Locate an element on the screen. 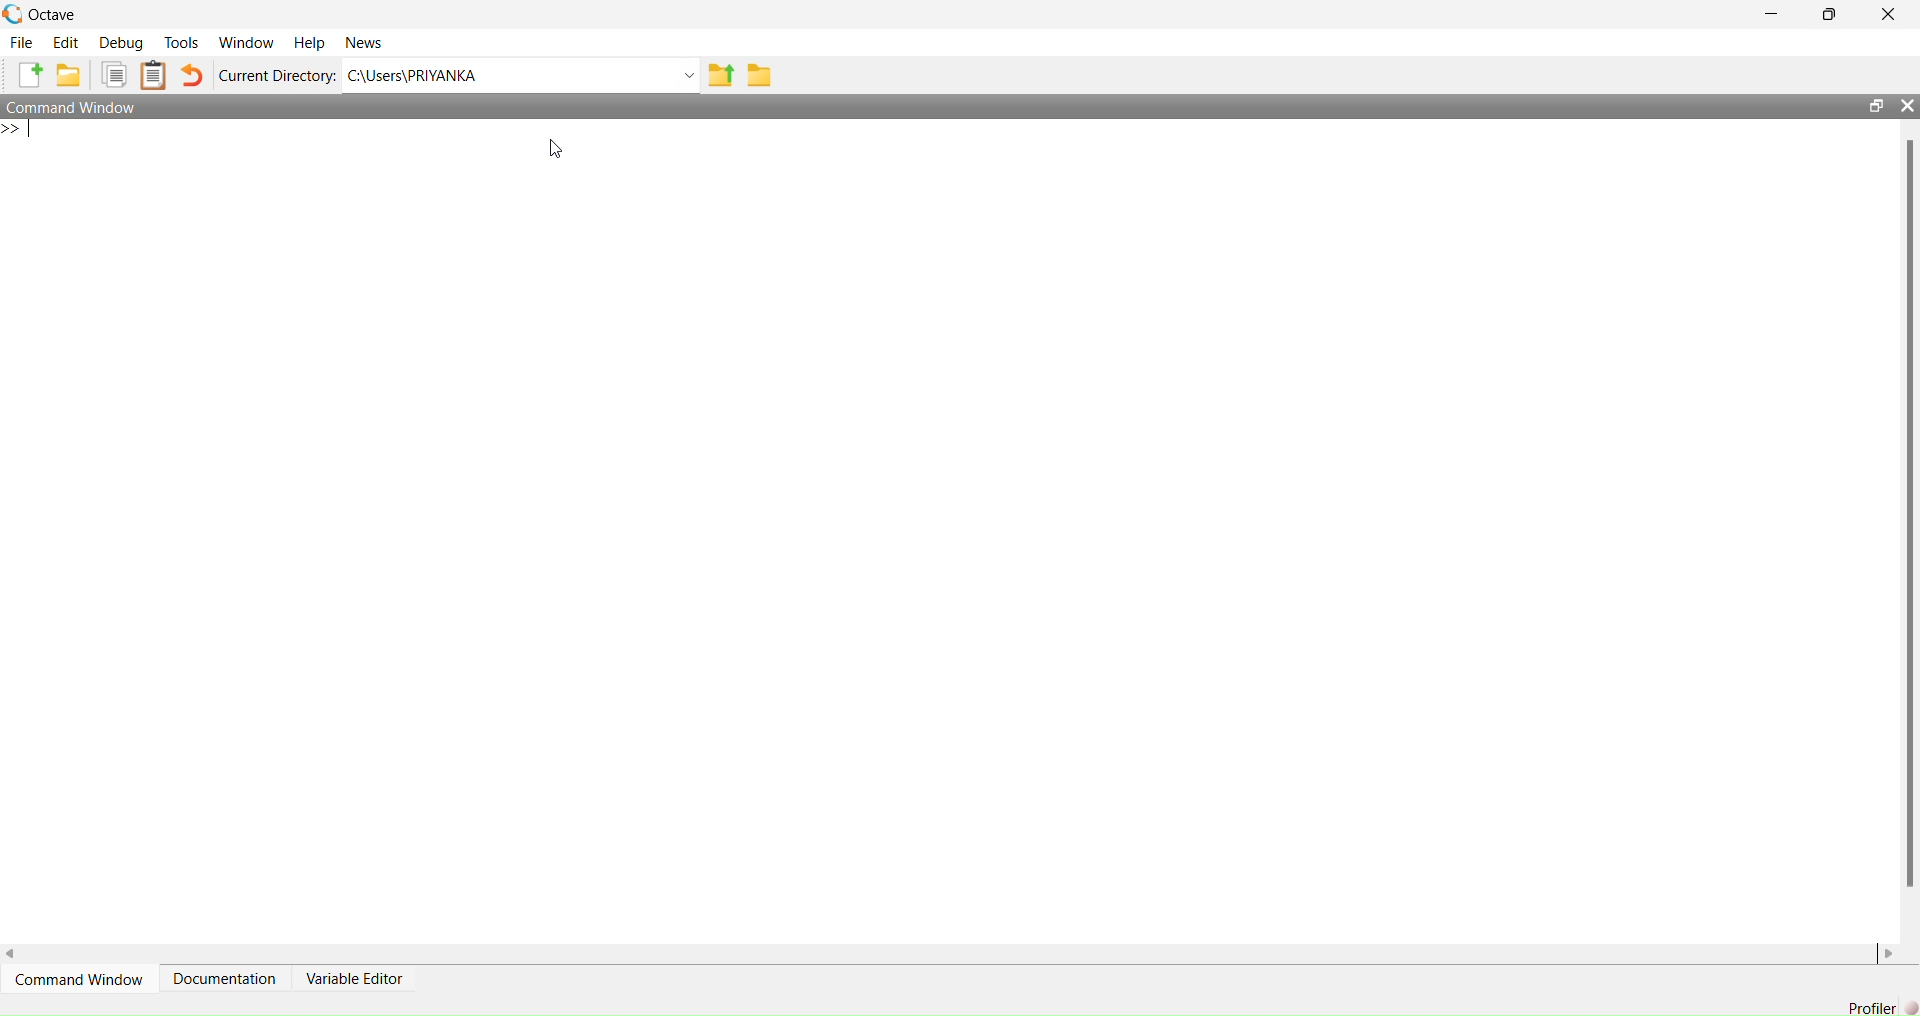 The image size is (1920, 1016). add file is located at coordinates (30, 74).